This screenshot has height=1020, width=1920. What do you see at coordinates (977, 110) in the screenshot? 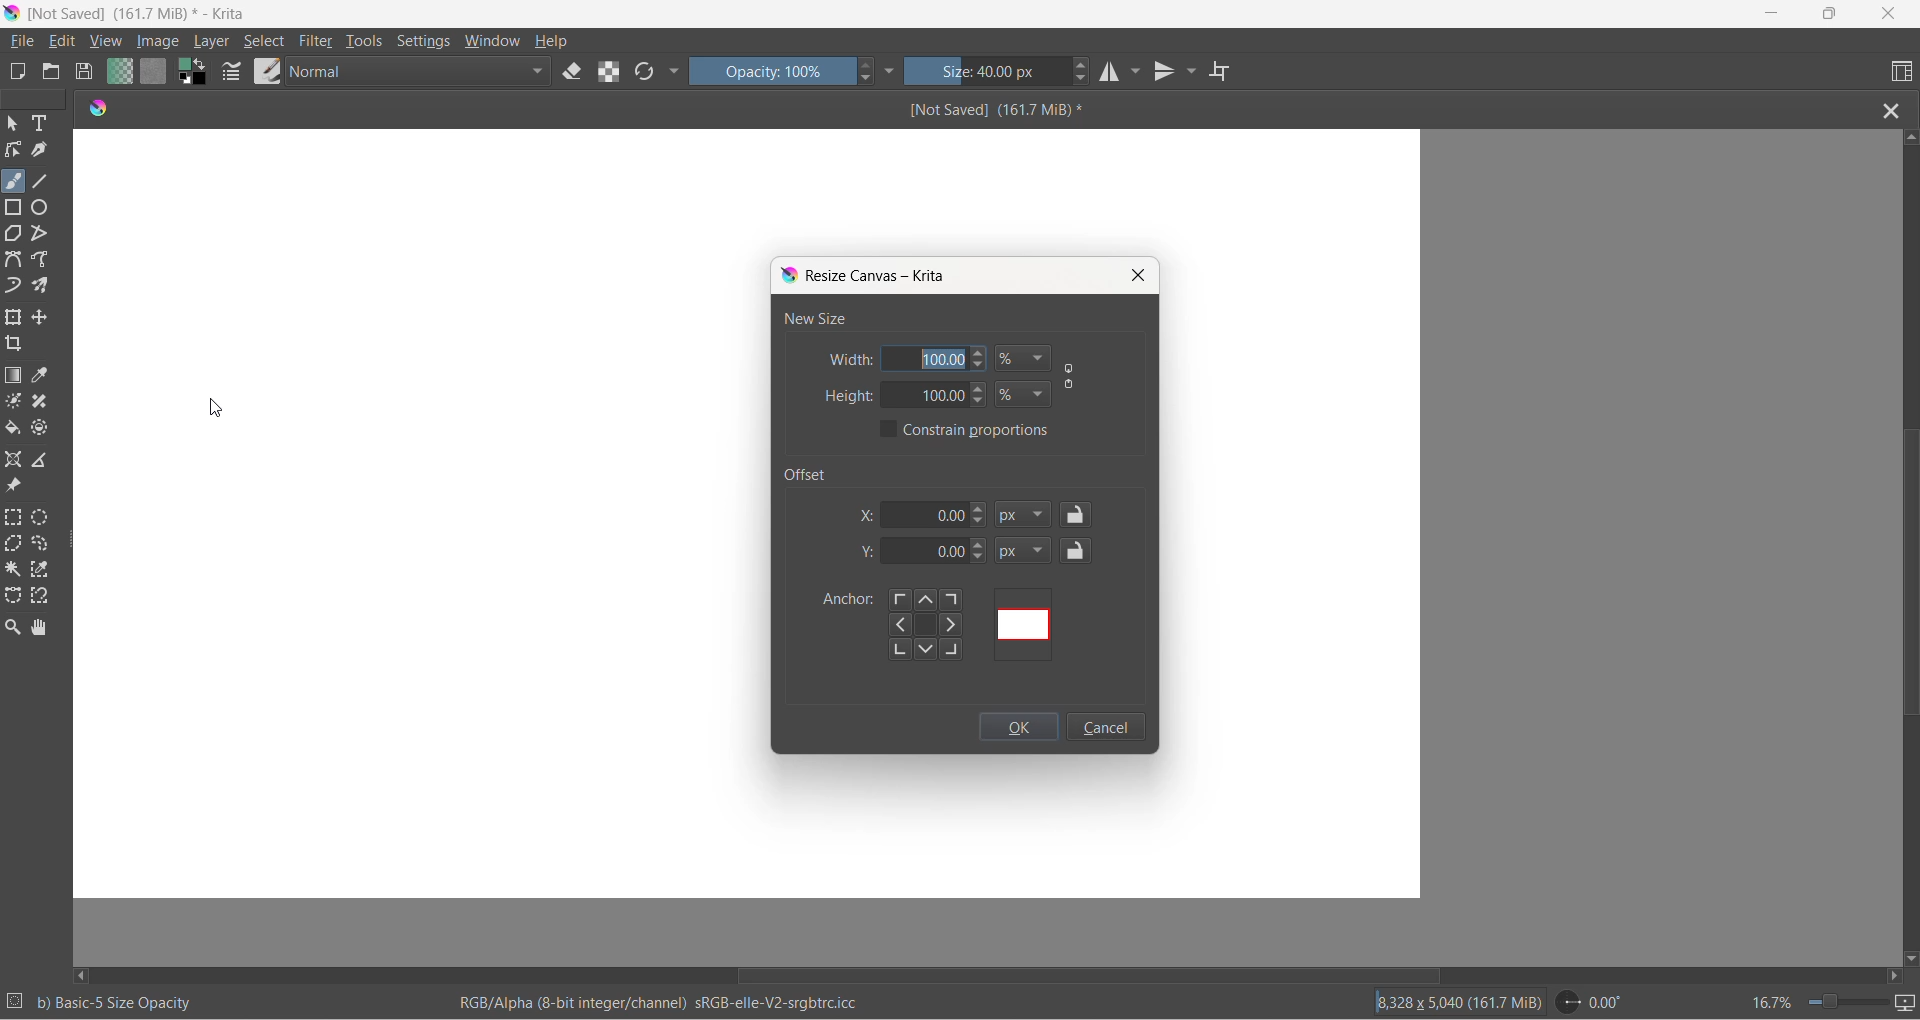
I see `file name and size` at bounding box center [977, 110].